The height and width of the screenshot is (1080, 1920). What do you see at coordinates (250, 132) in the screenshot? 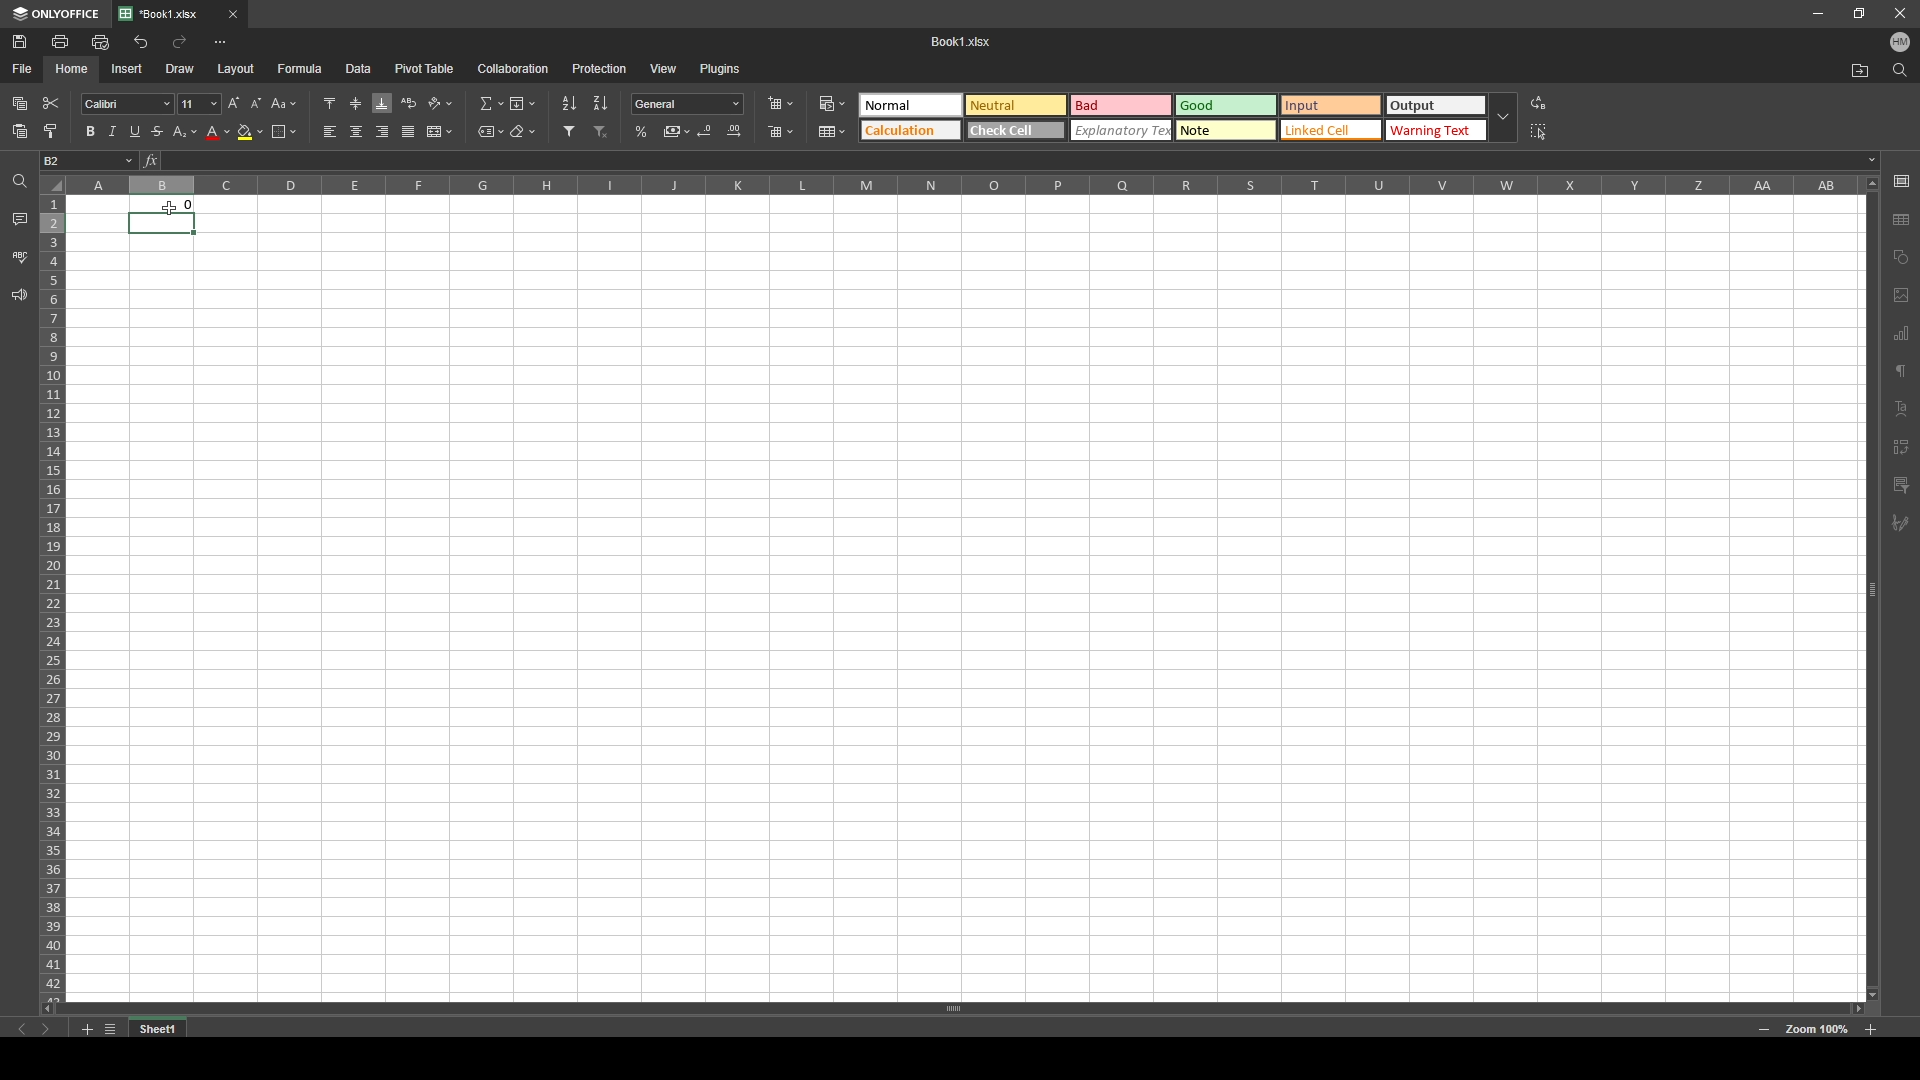
I see `fill color` at bounding box center [250, 132].